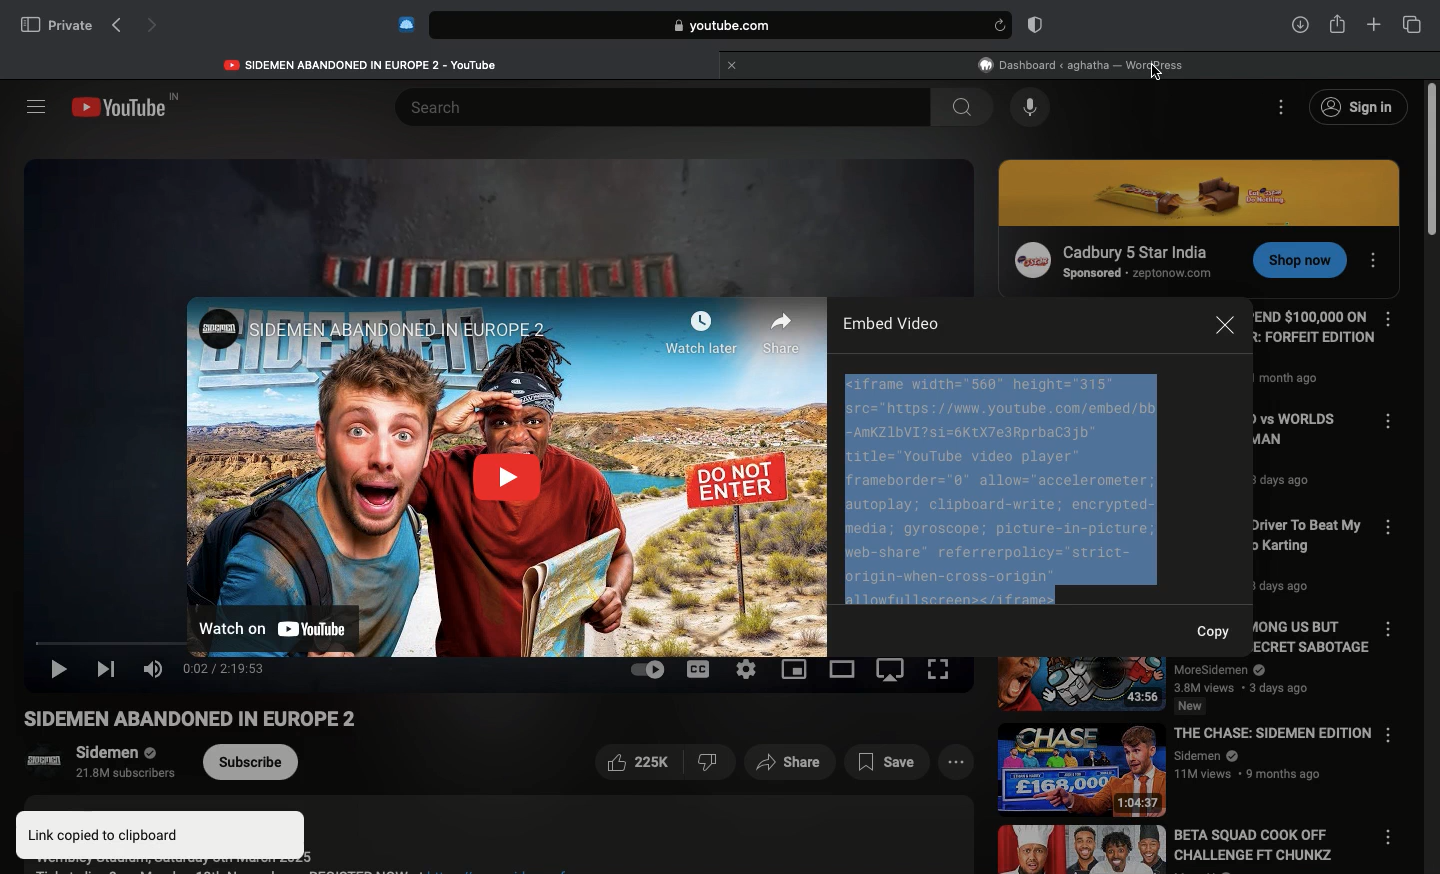  I want to click on Ad, so click(1202, 193).